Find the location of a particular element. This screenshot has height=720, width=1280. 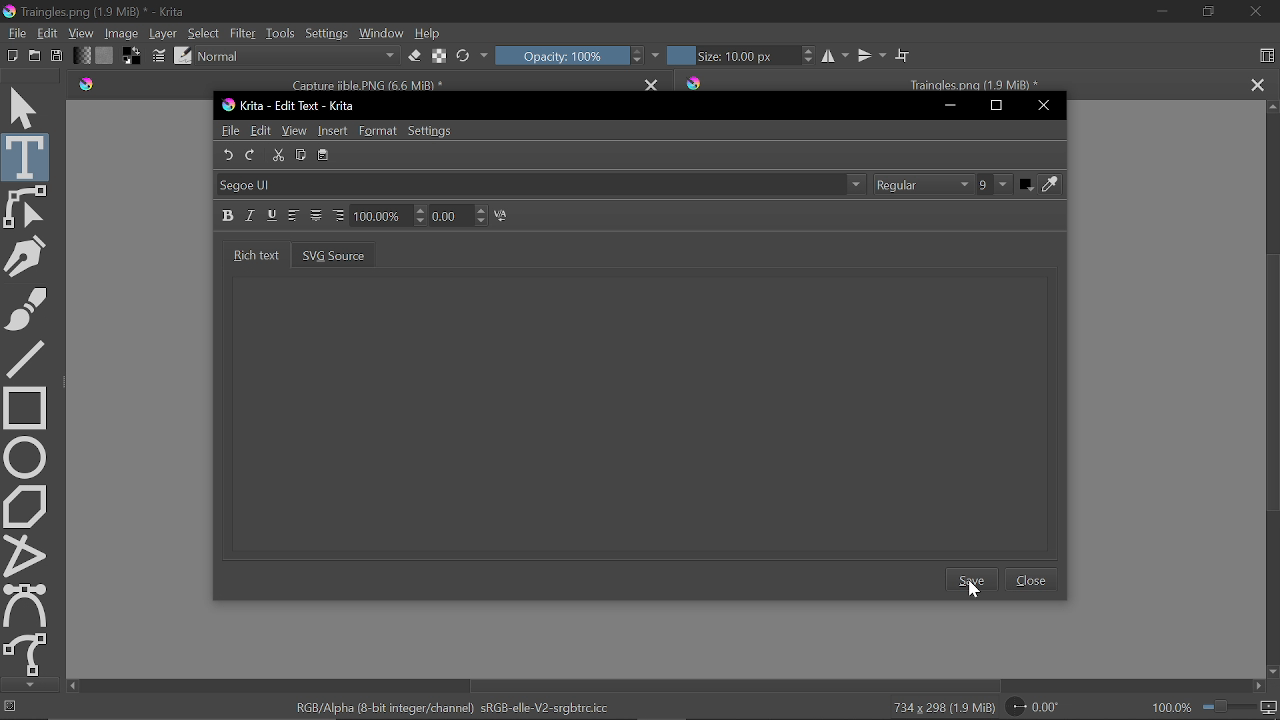

paste is located at coordinates (324, 155).